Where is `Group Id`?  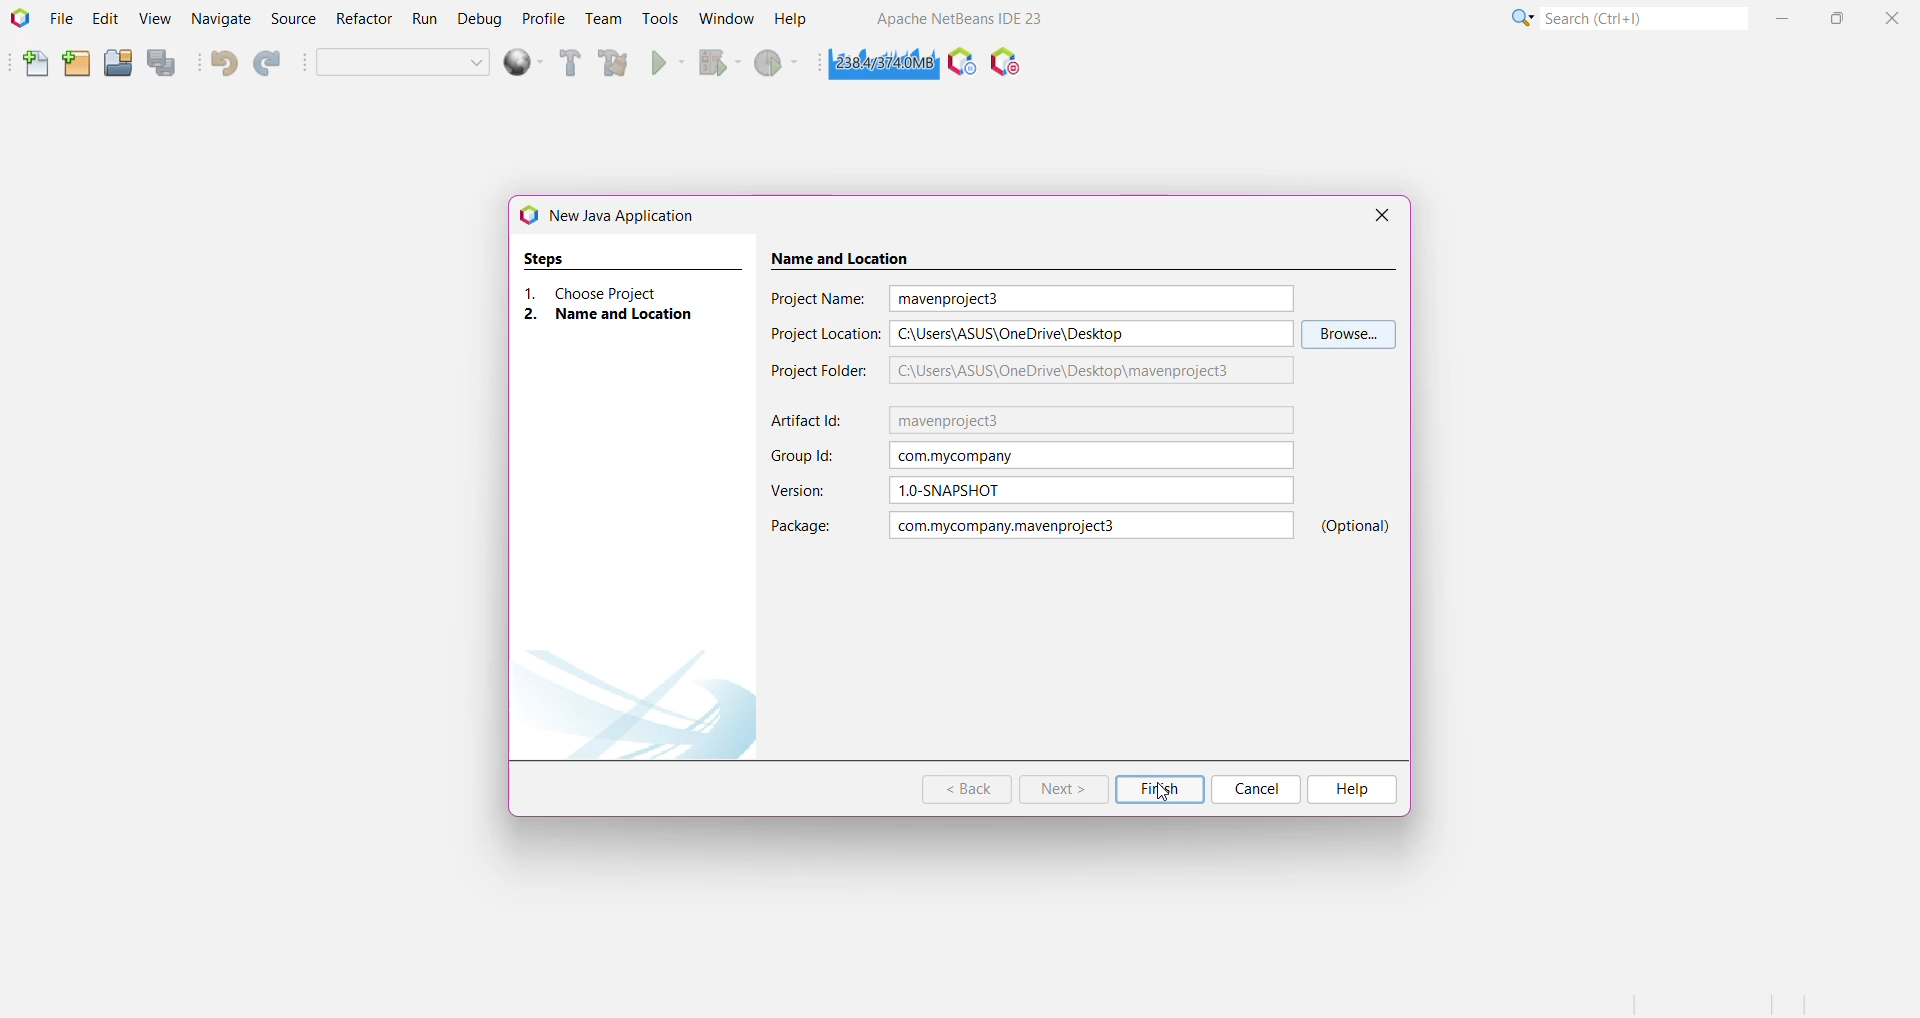
Group Id is located at coordinates (807, 456).